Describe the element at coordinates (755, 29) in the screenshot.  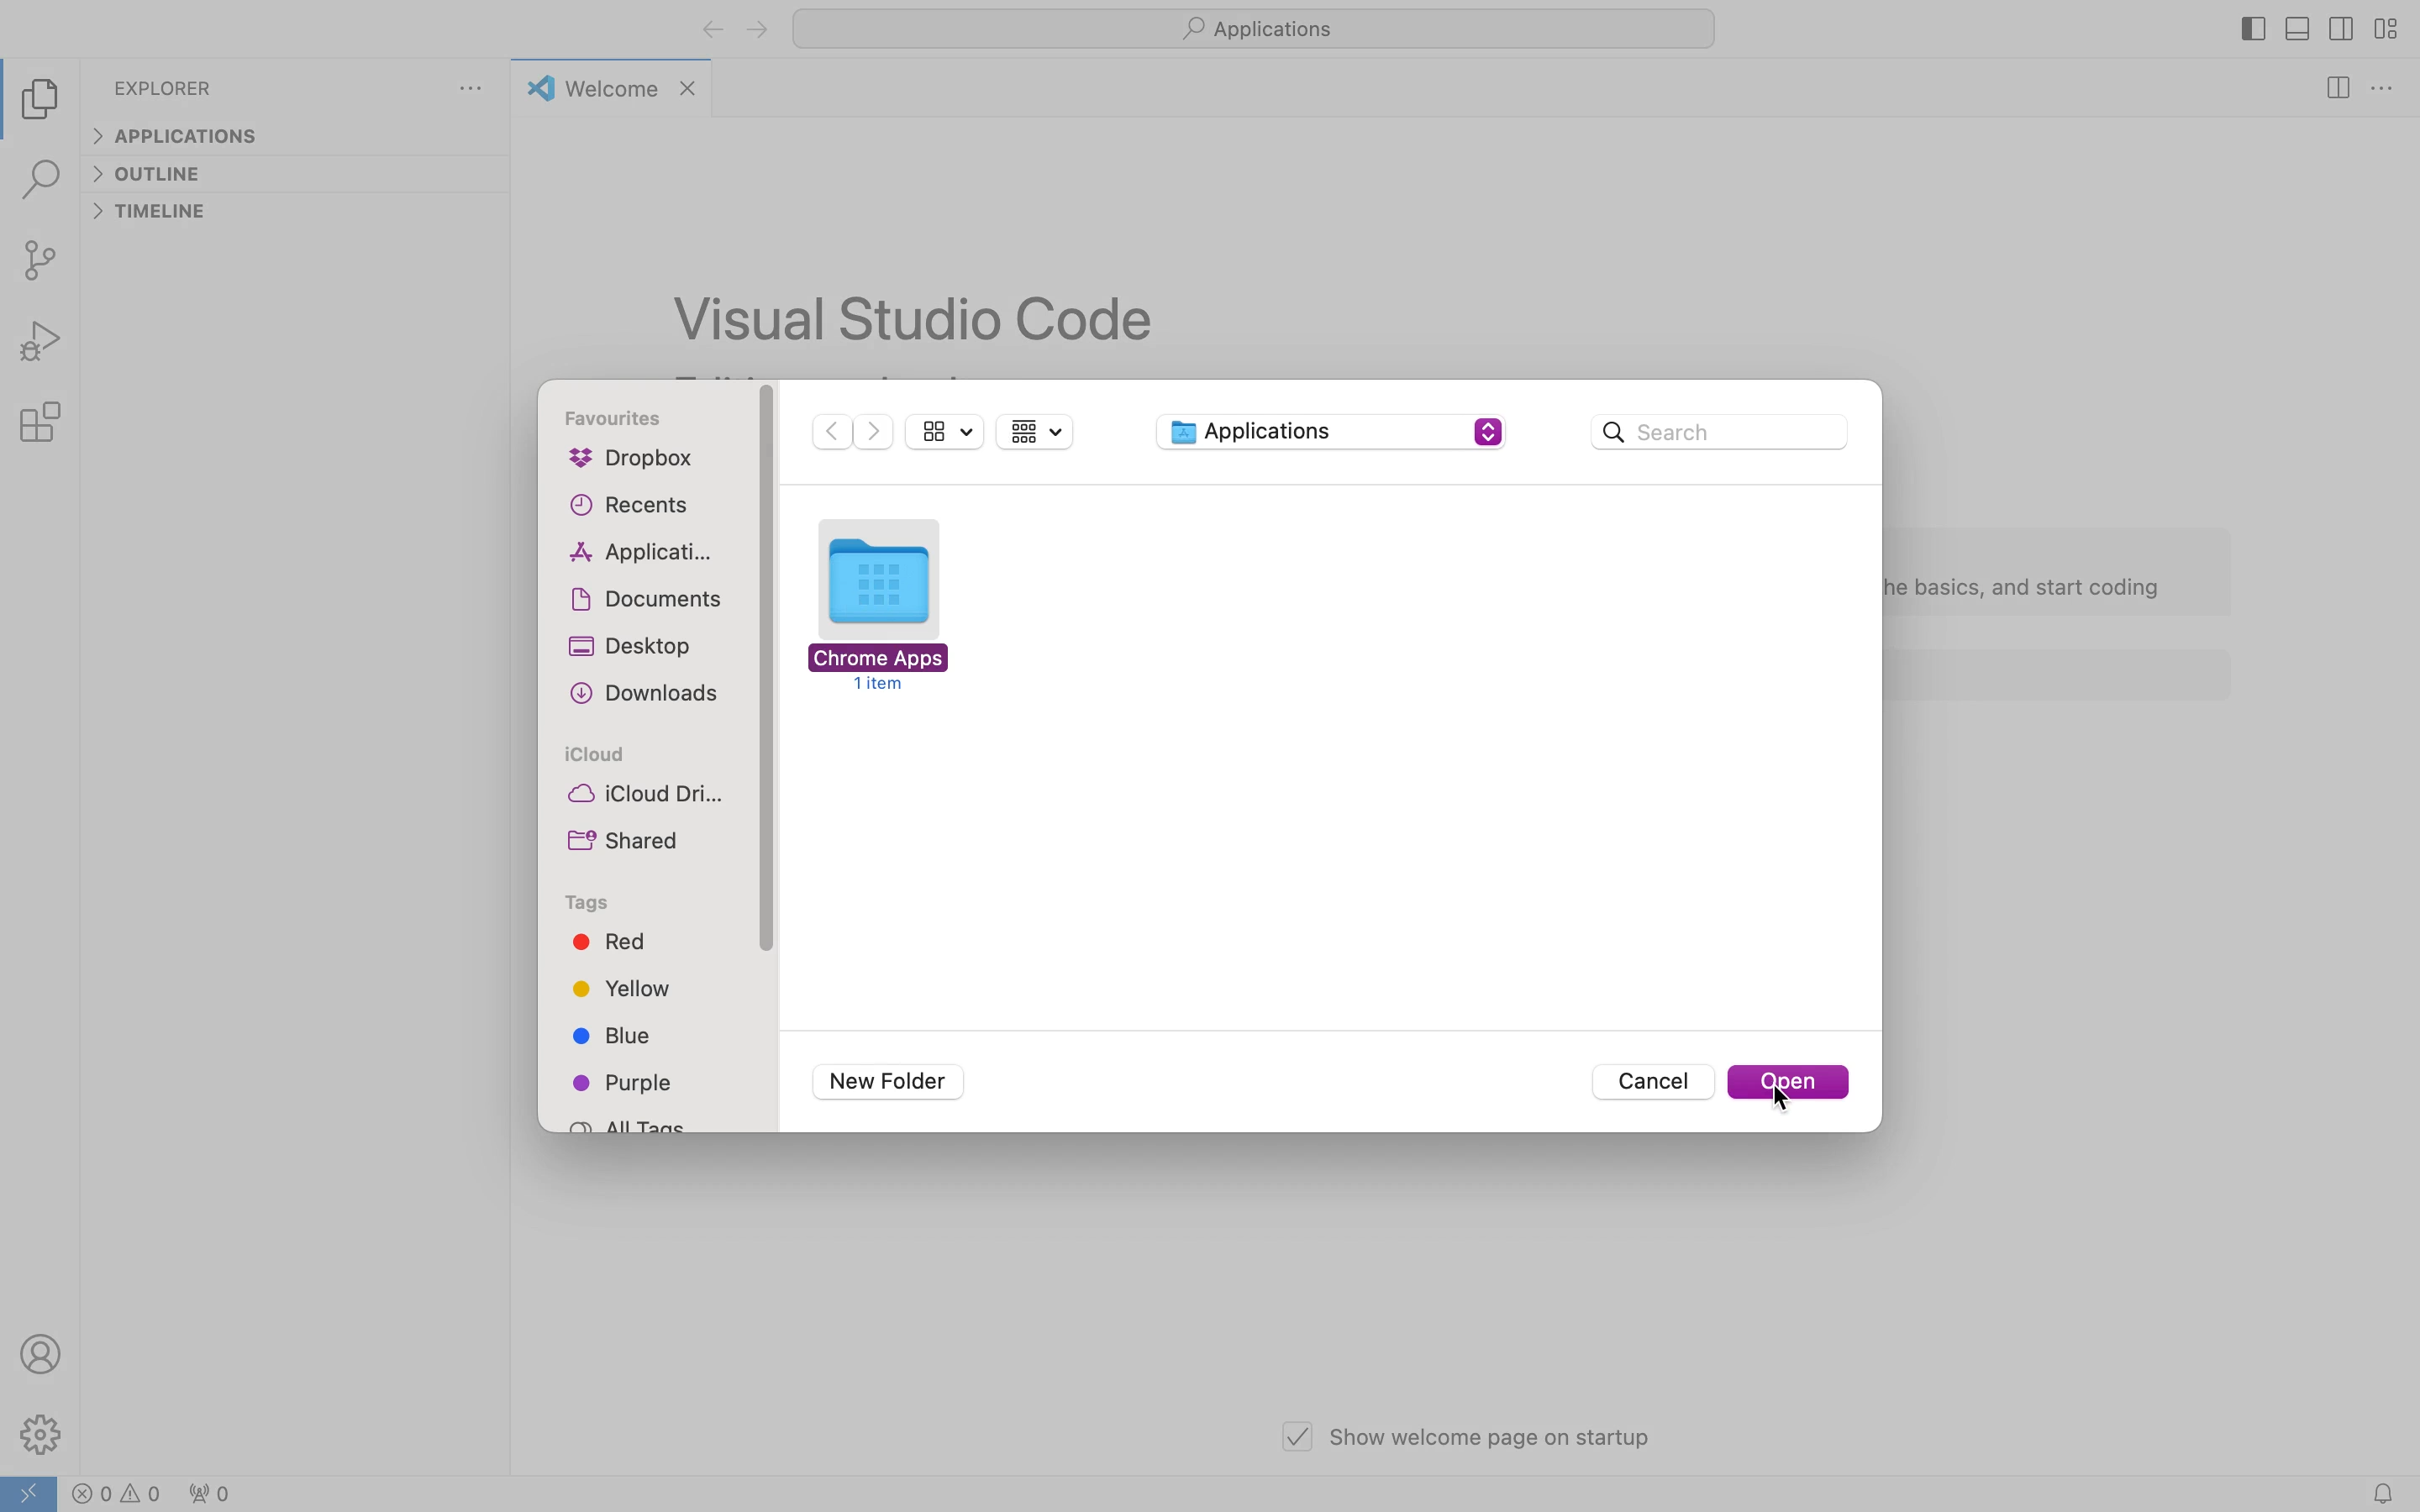
I see `forward` at that location.